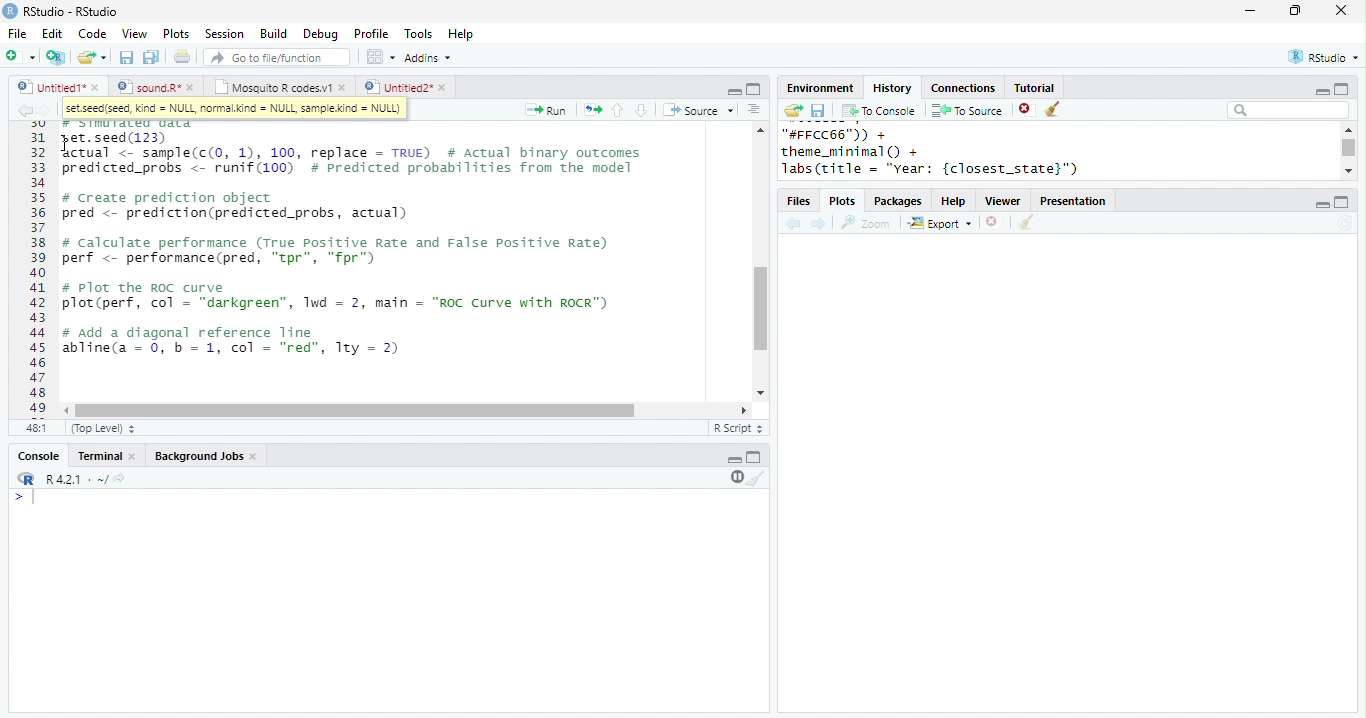  Describe the element at coordinates (37, 457) in the screenshot. I see `console` at that location.